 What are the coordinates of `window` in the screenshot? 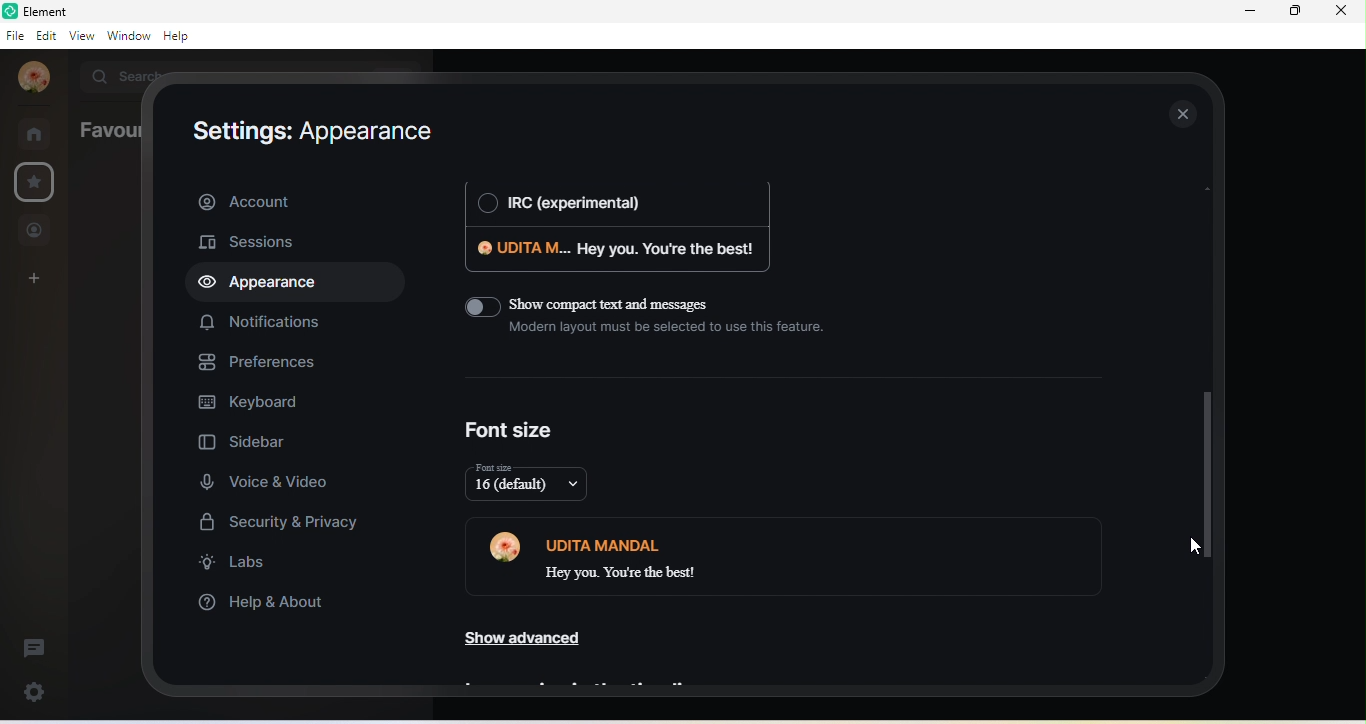 It's located at (128, 35).